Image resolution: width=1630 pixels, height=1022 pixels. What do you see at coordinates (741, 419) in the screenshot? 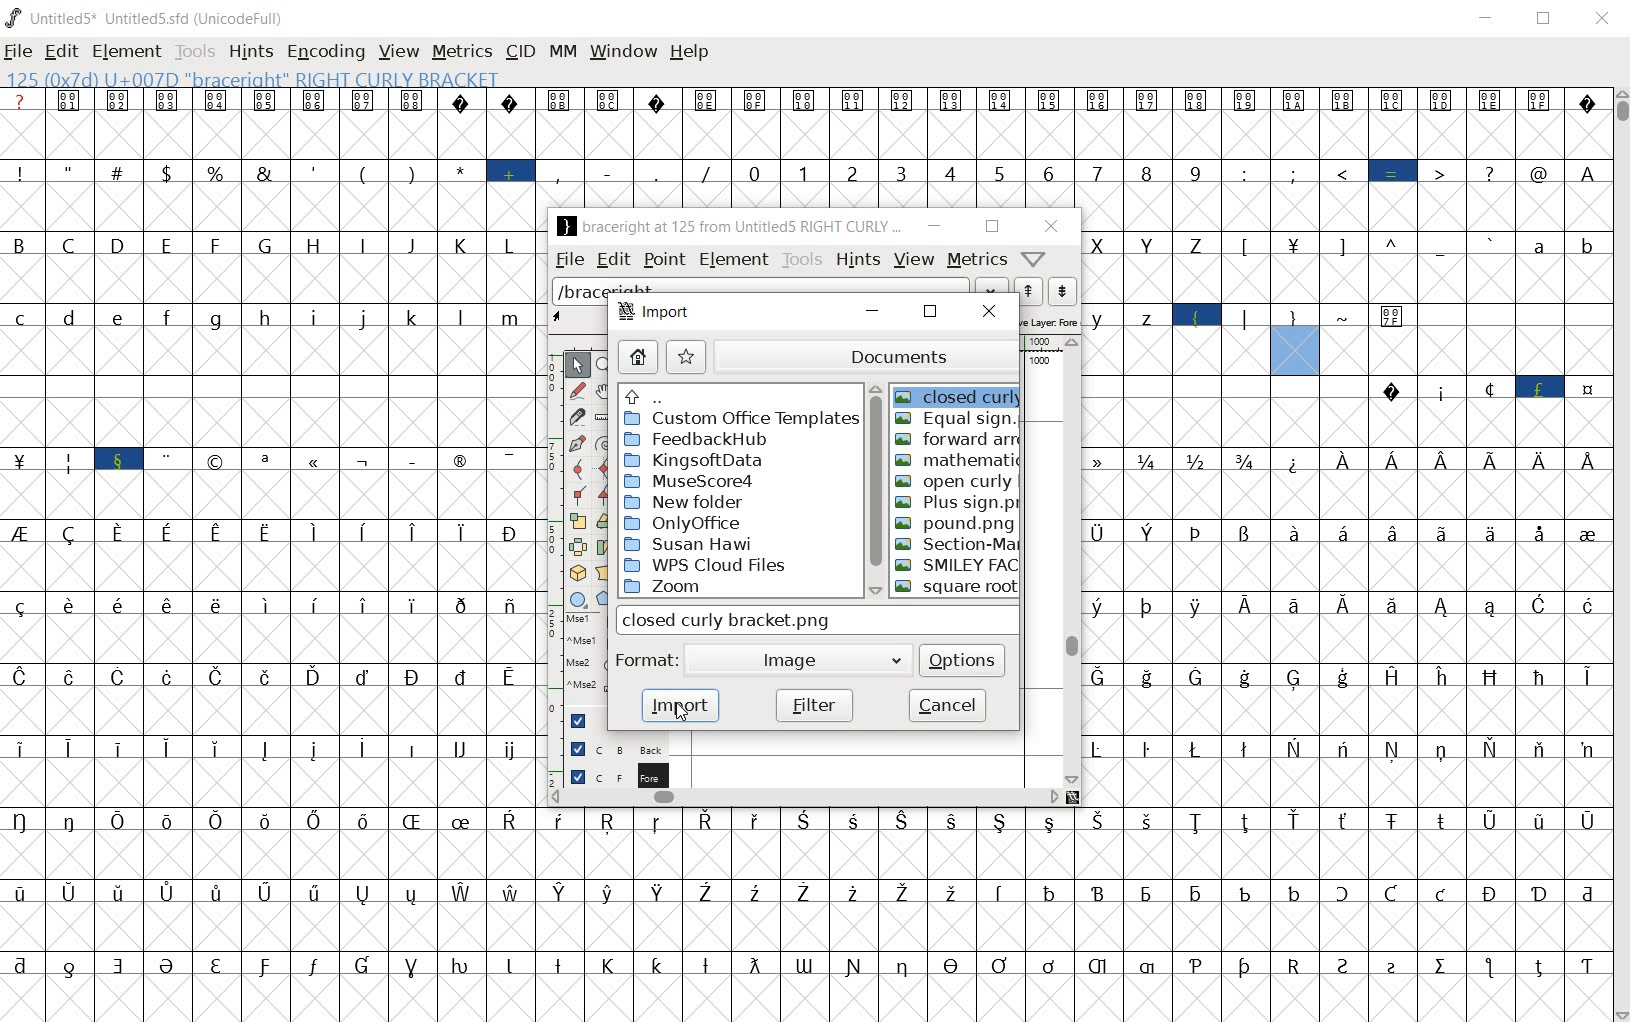
I see `Custom Office Template` at bounding box center [741, 419].